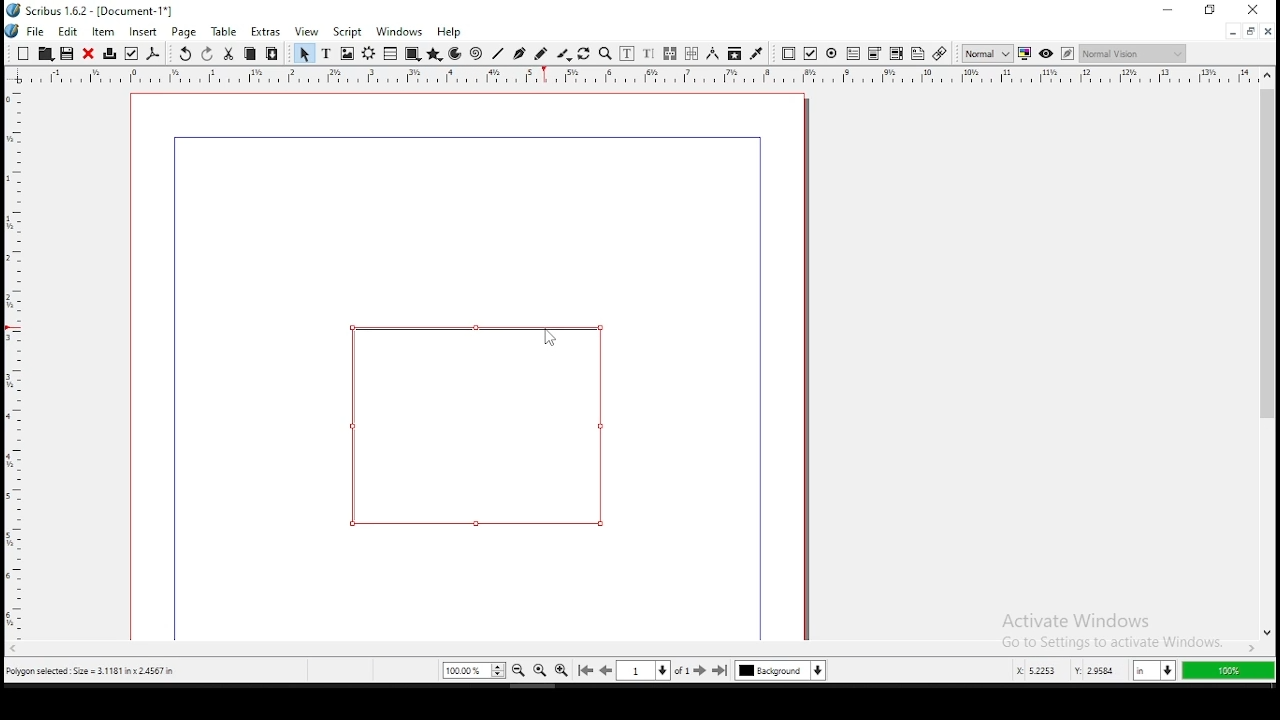 The height and width of the screenshot is (720, 1280). I want to click on preflight verifier, so click(130, 54).